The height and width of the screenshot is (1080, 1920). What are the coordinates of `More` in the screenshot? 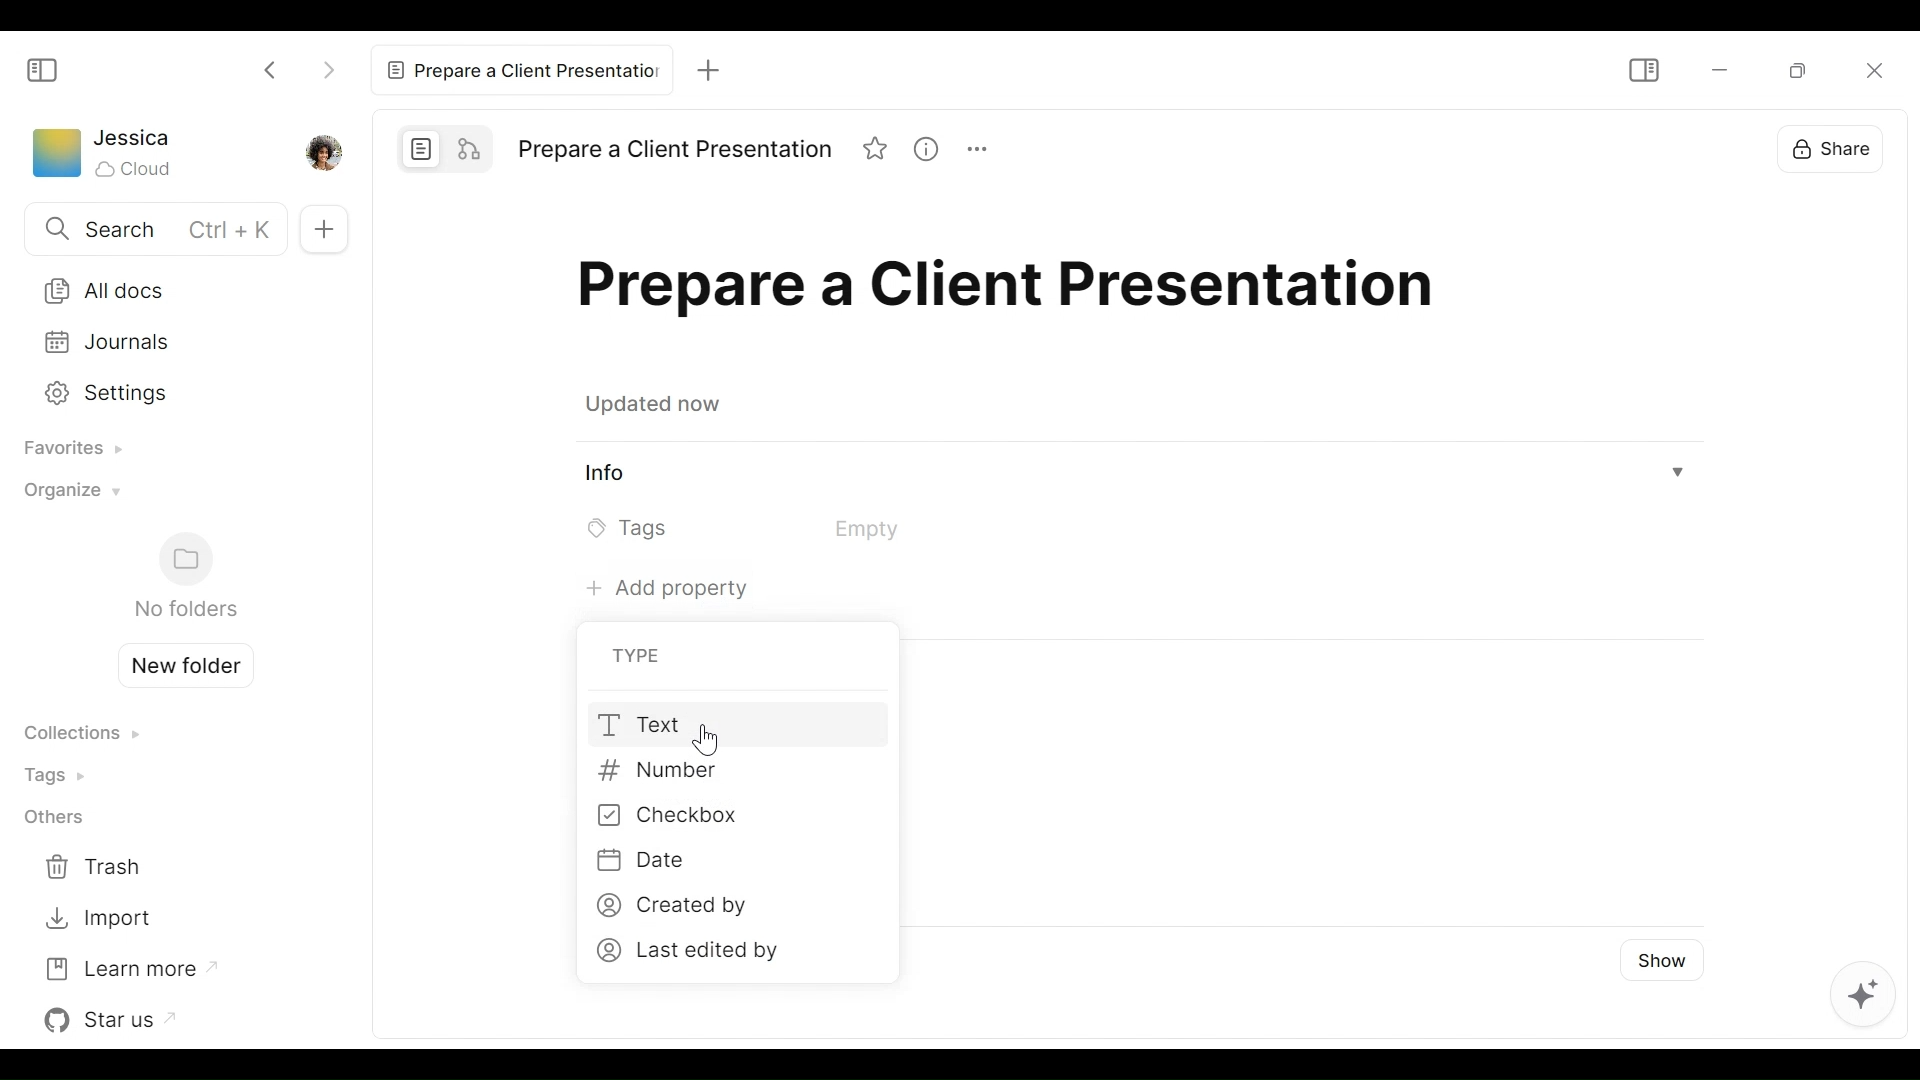 It's located at (986, 152).